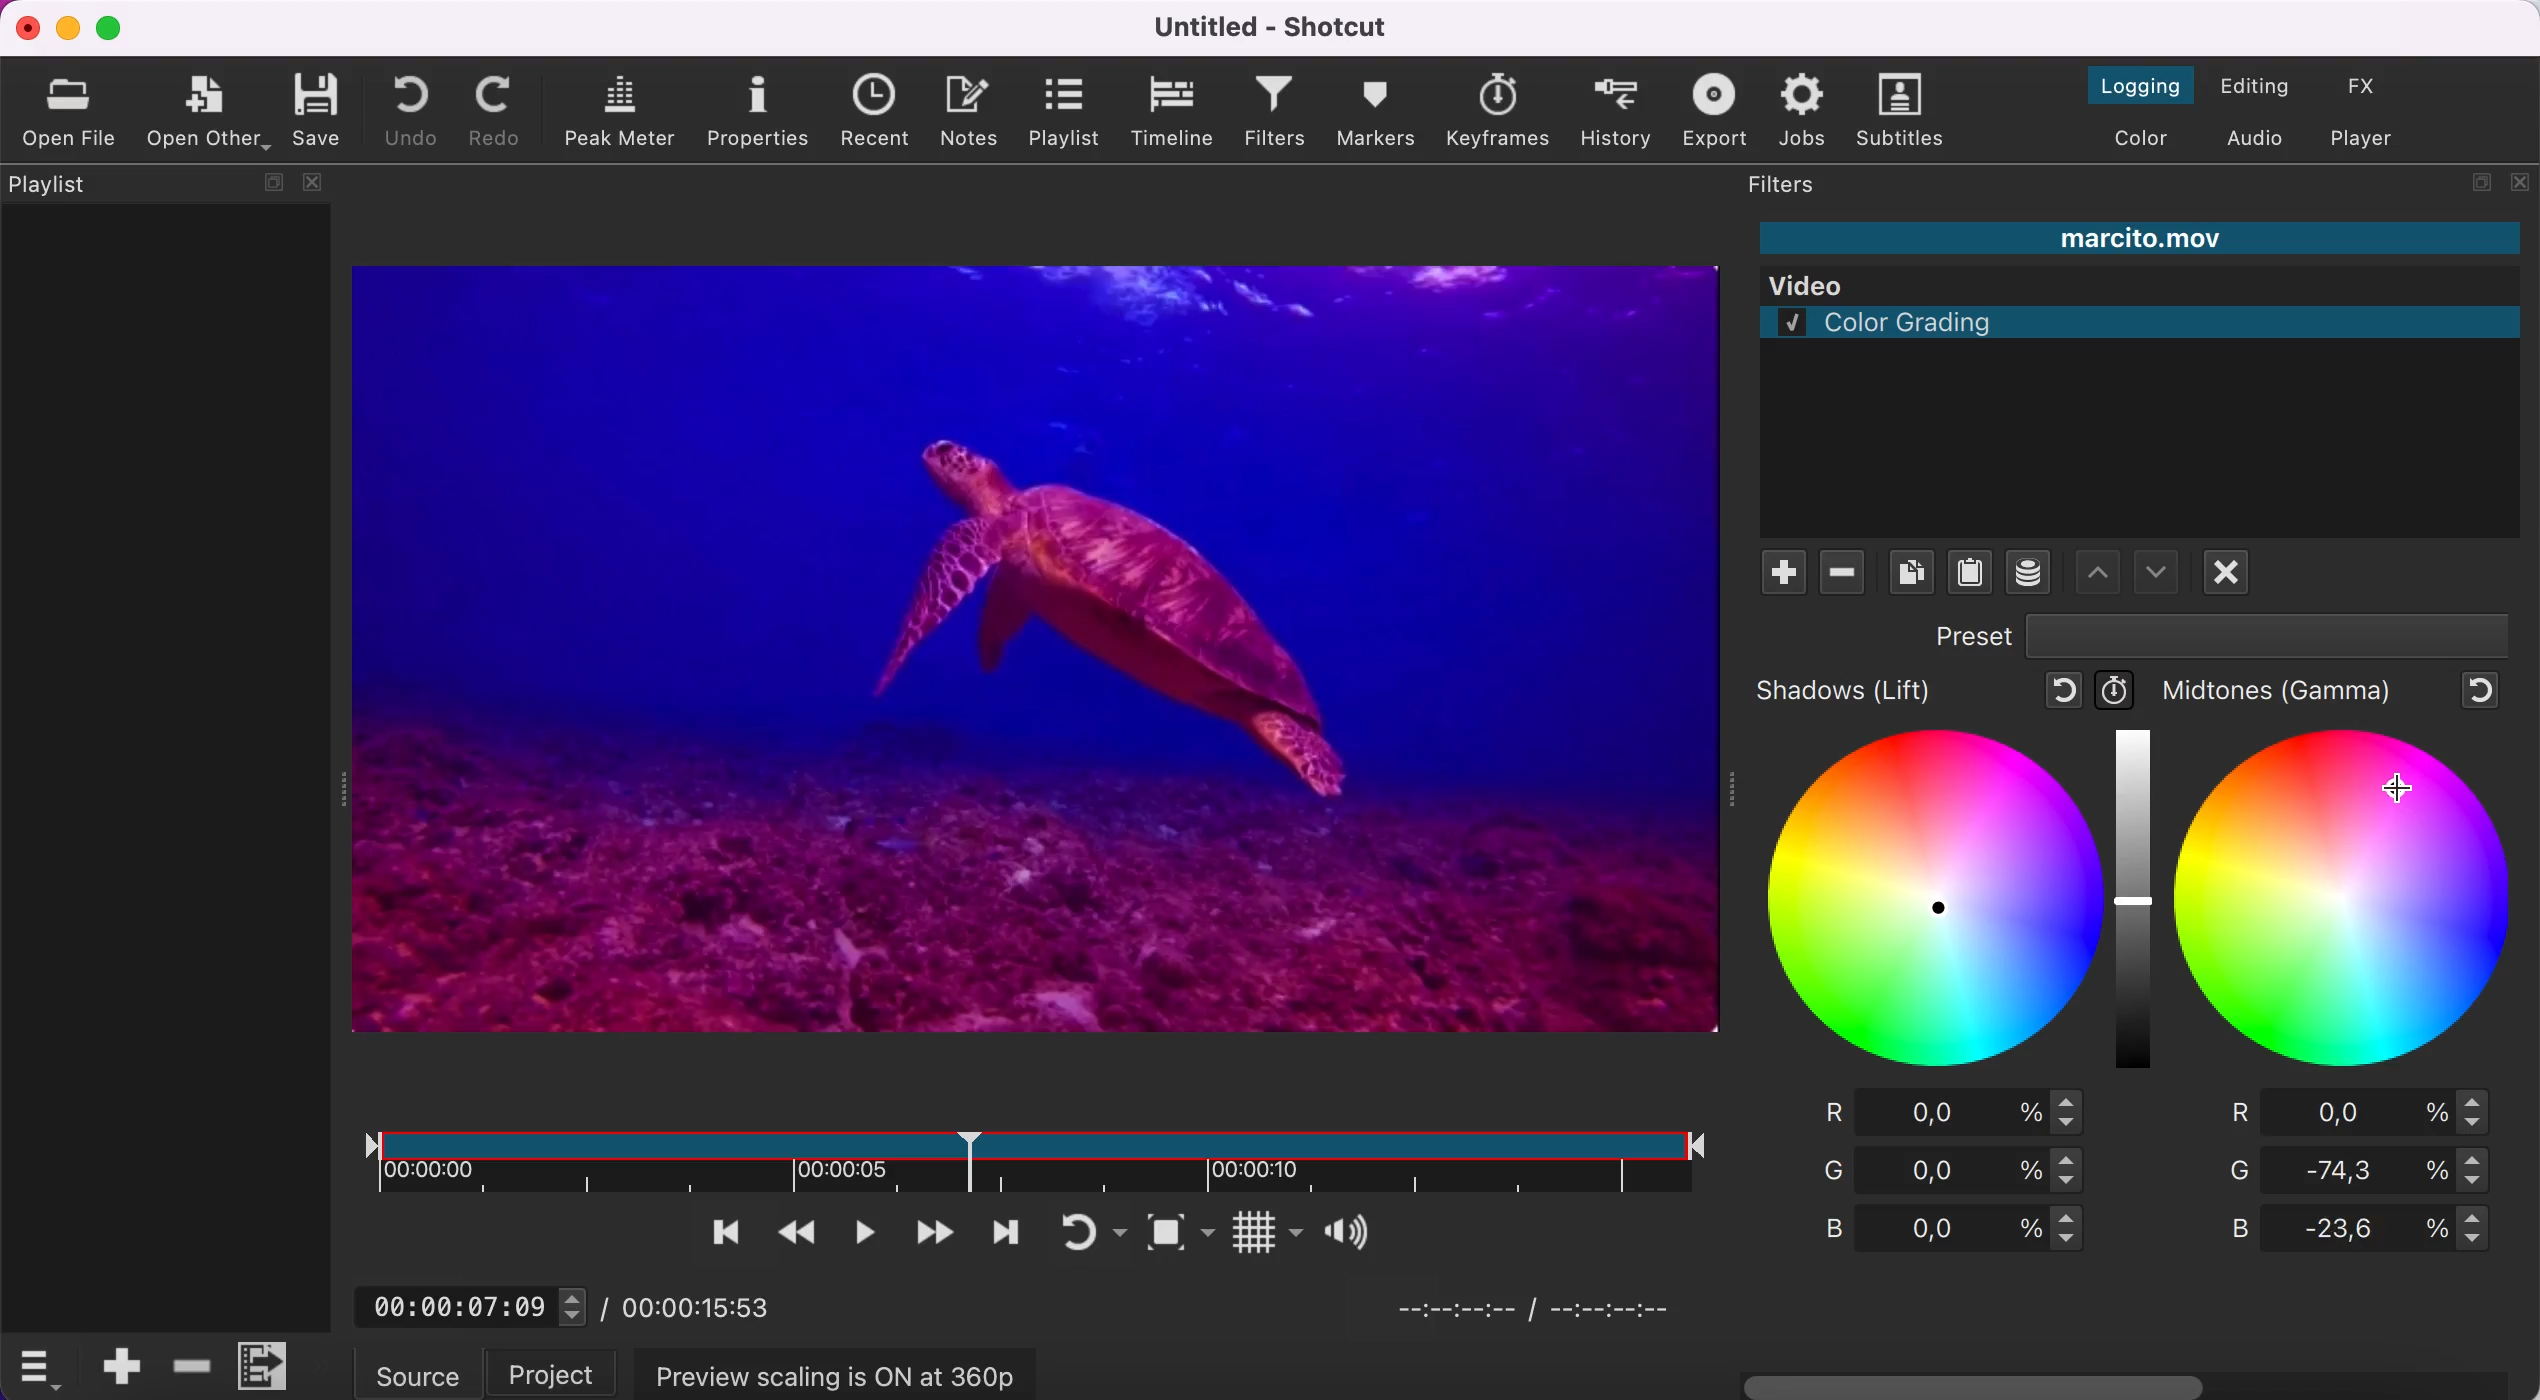 This screenshot has height=1400, width=2540. I want to click on maximize, so click(117, 29).